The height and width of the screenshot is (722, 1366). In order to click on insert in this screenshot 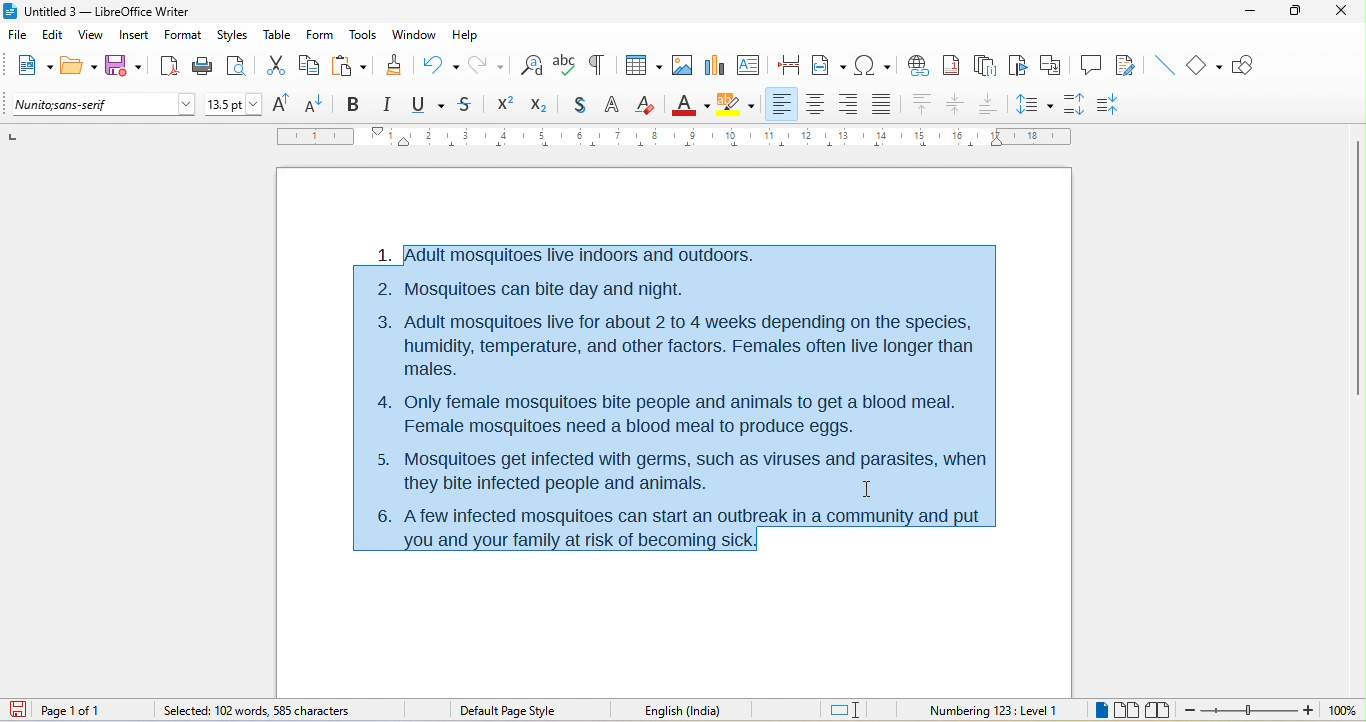, I will do `click(135, 35)`.